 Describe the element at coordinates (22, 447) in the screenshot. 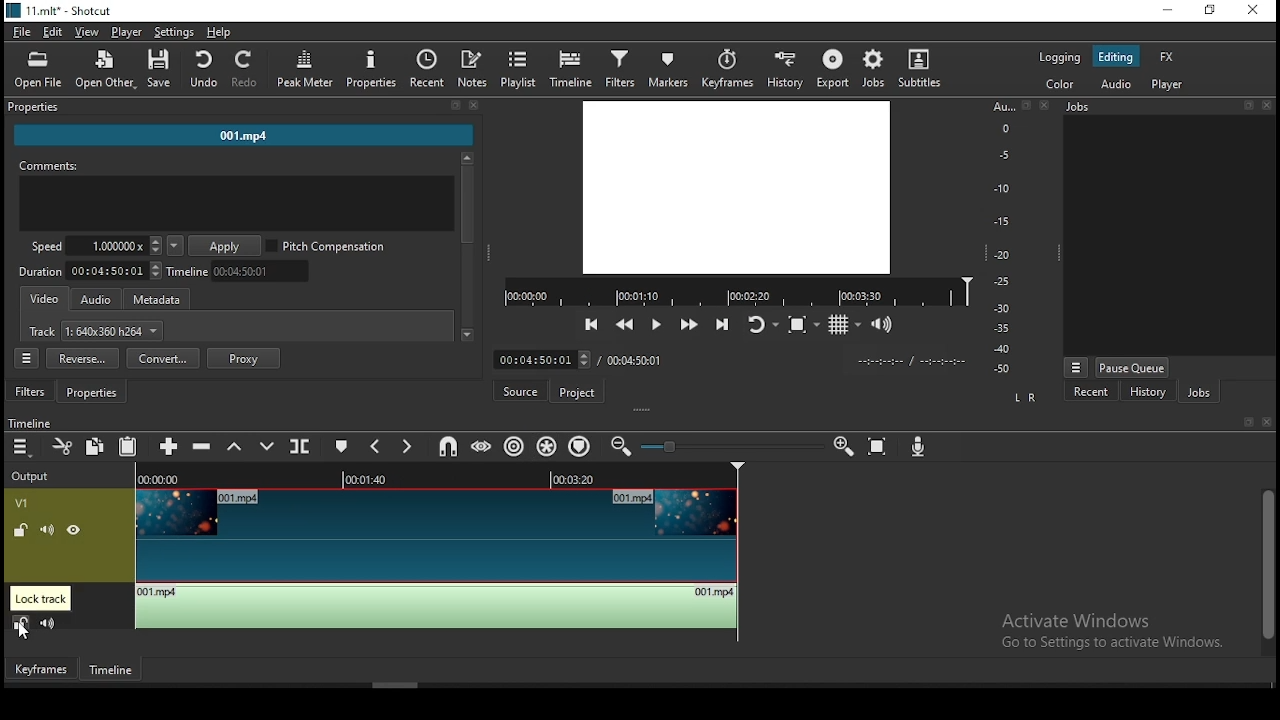

I see `timeline menu` at that location.